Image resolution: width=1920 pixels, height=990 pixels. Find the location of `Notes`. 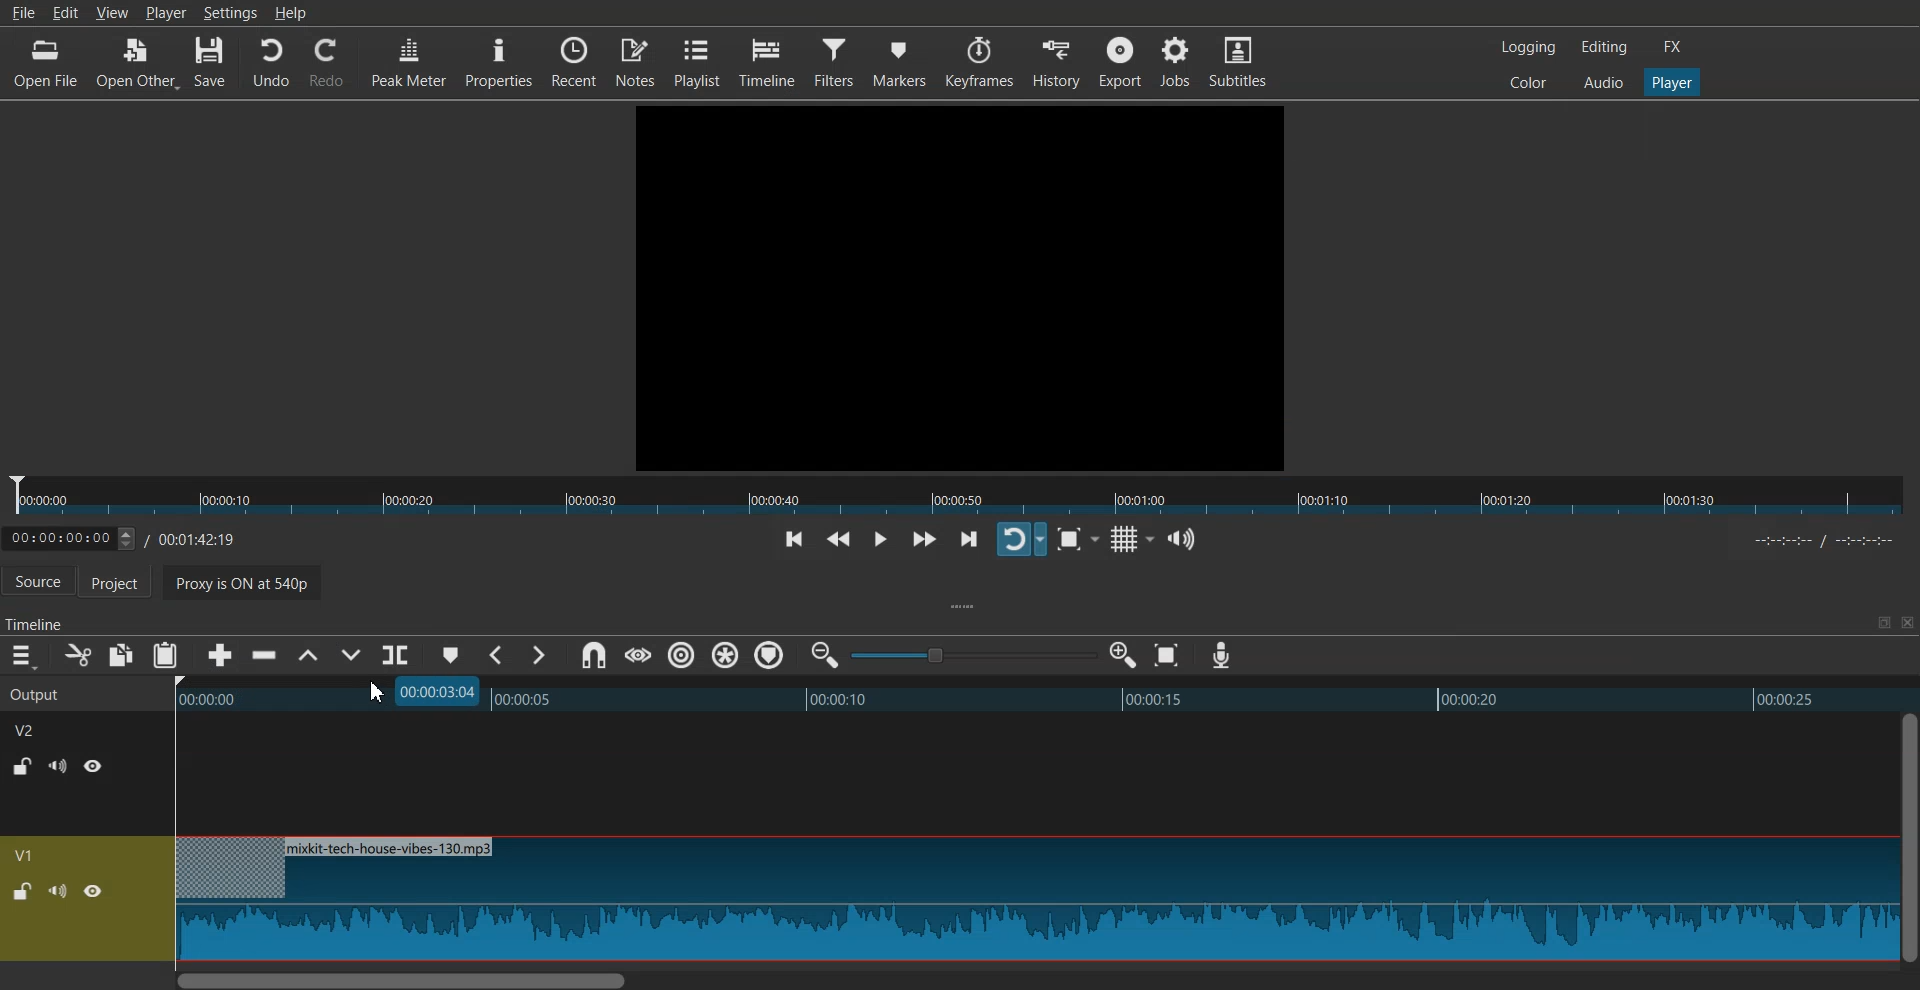

Notes is located at coordinates (635, 60).